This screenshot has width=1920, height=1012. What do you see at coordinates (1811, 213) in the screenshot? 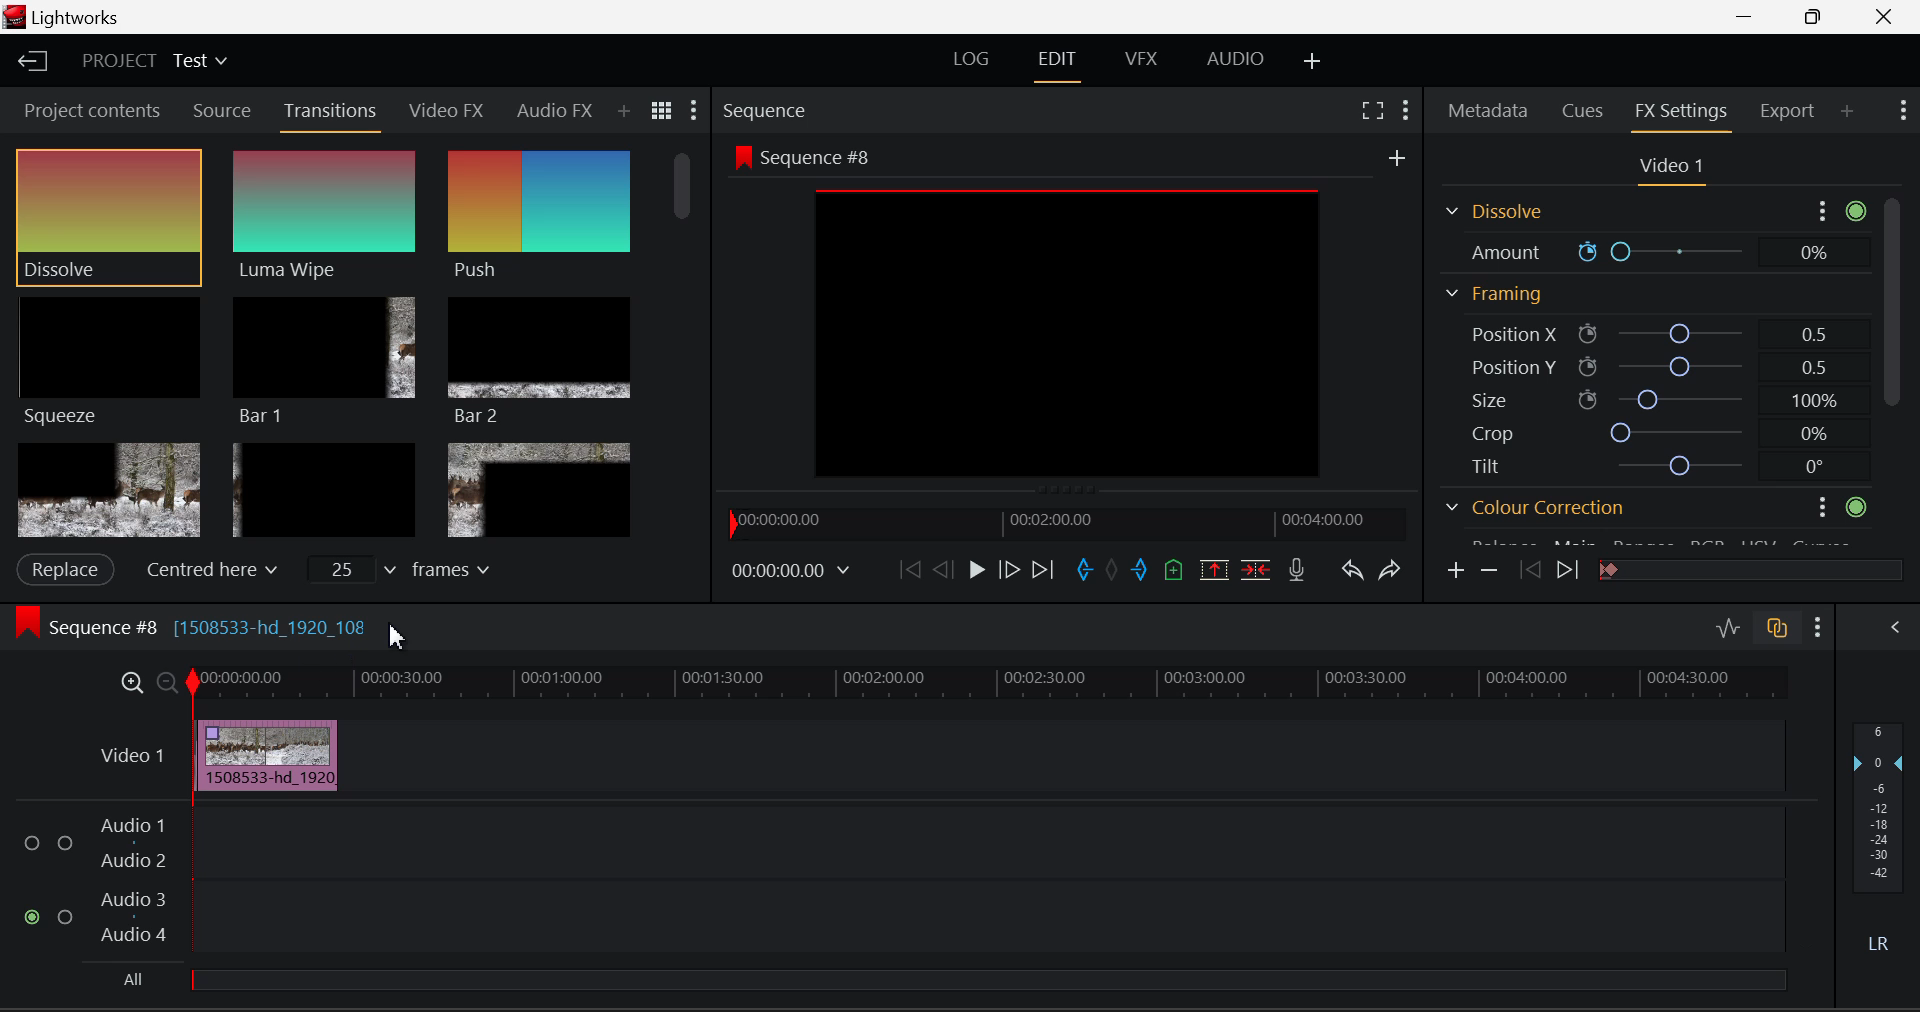
I see `more options` at bounding box center [1811, 213].